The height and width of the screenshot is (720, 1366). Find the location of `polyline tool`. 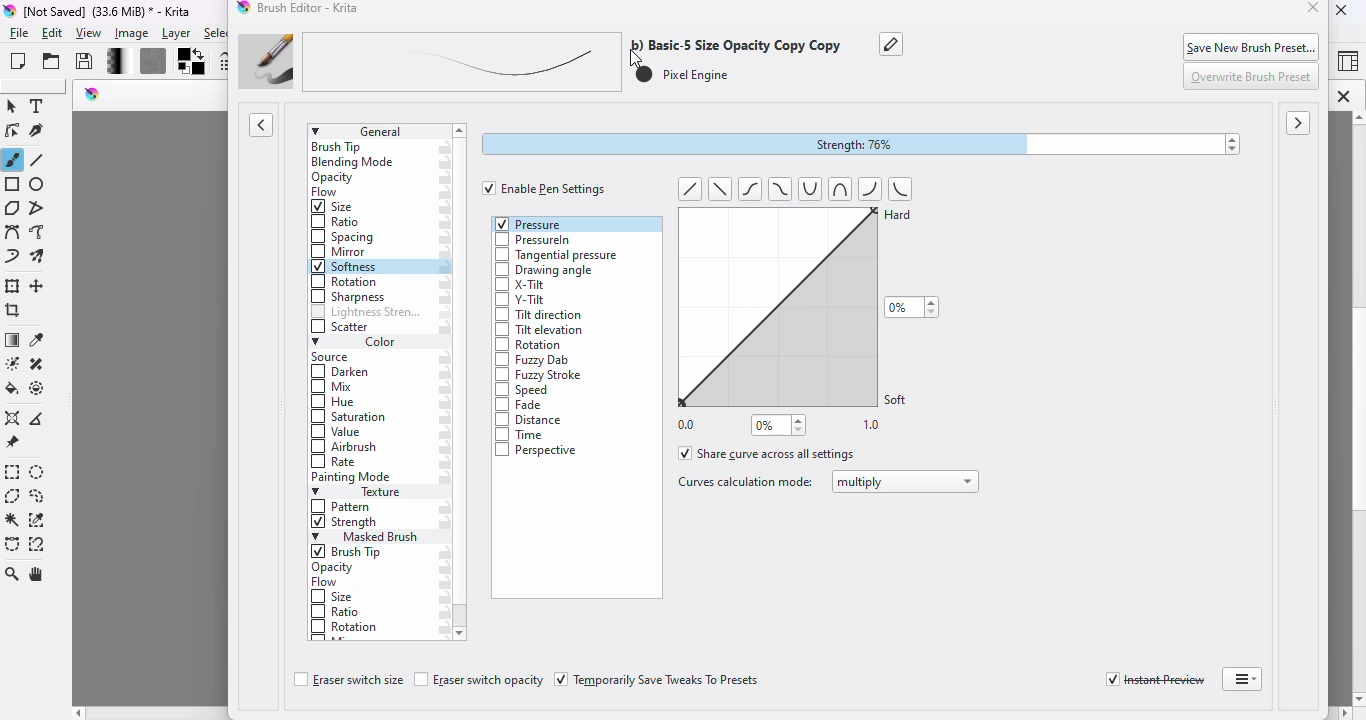

polyline tool is located at coordinates (40, 207).